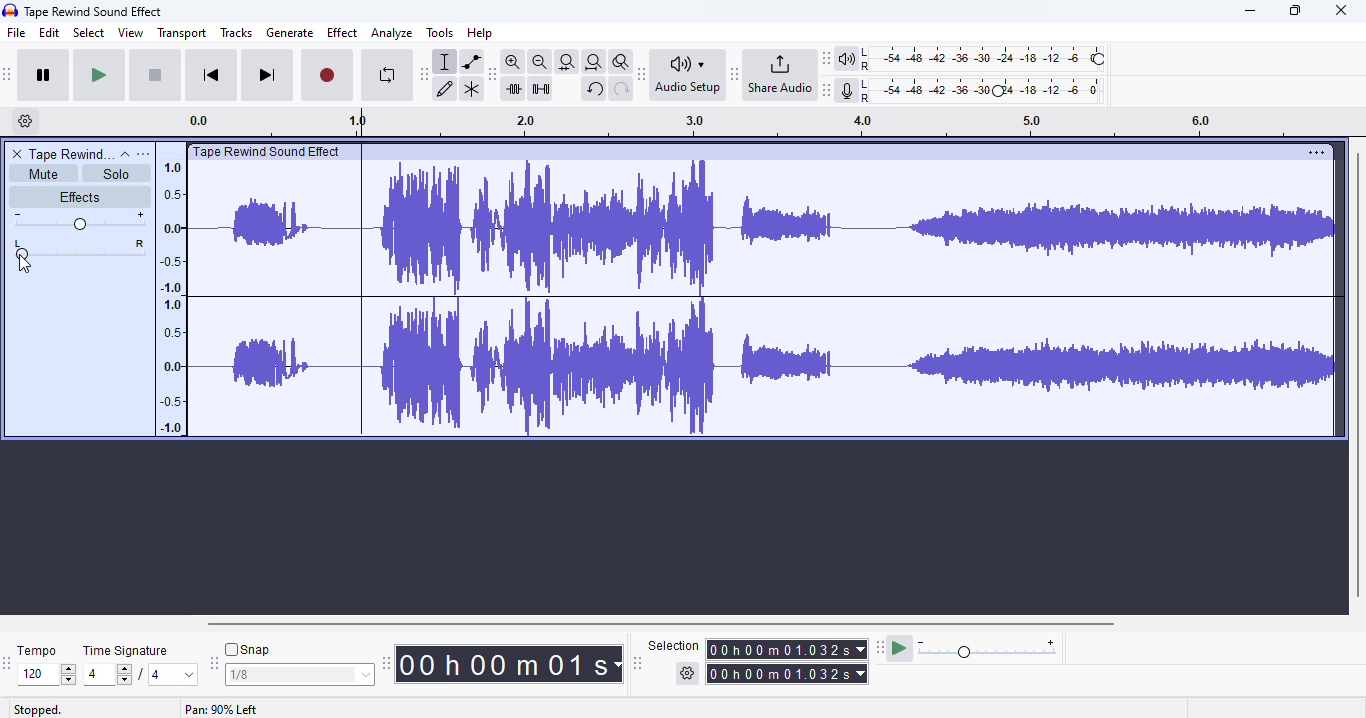 This screenshot has height=718, width=1366. Describe the element at coordinates (516, 89) in the screenshot. I see `trim audio outside selection` at that location.